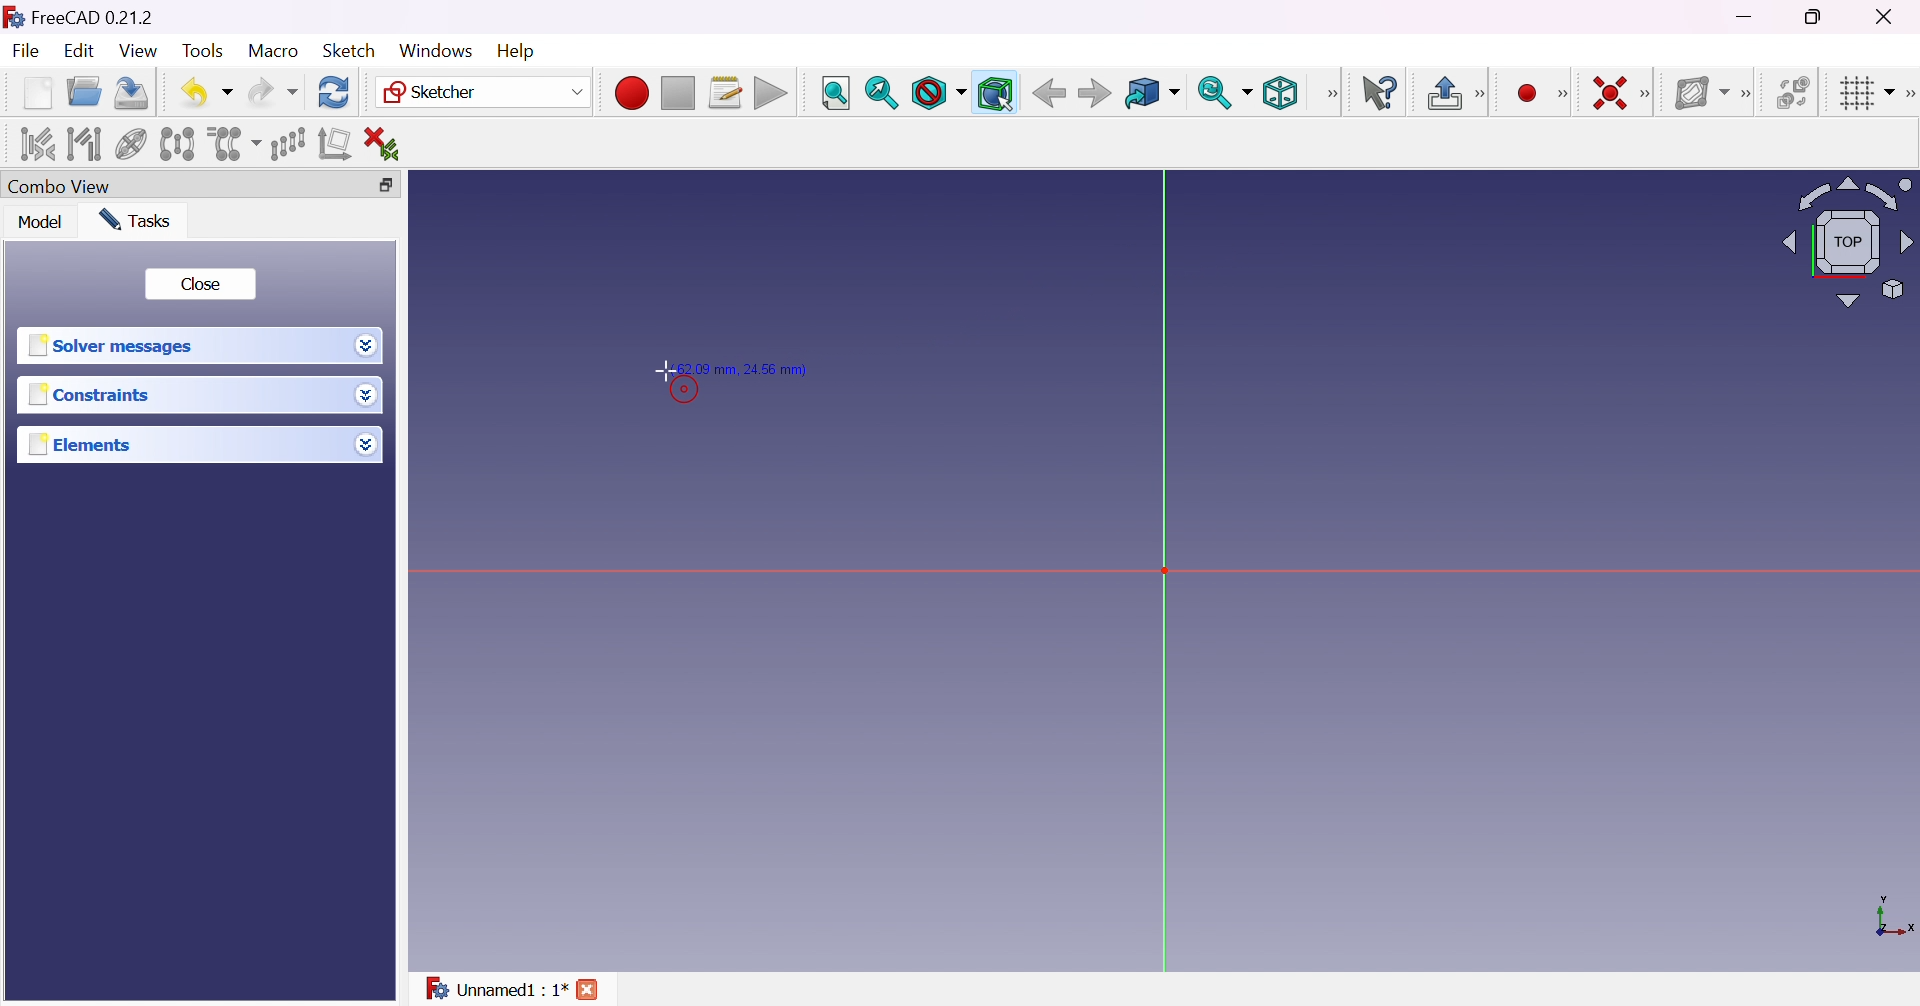  What do you see at coordinates (274, 50) in the screenshot?
I see `Macro` at bounding box center [274, 50].